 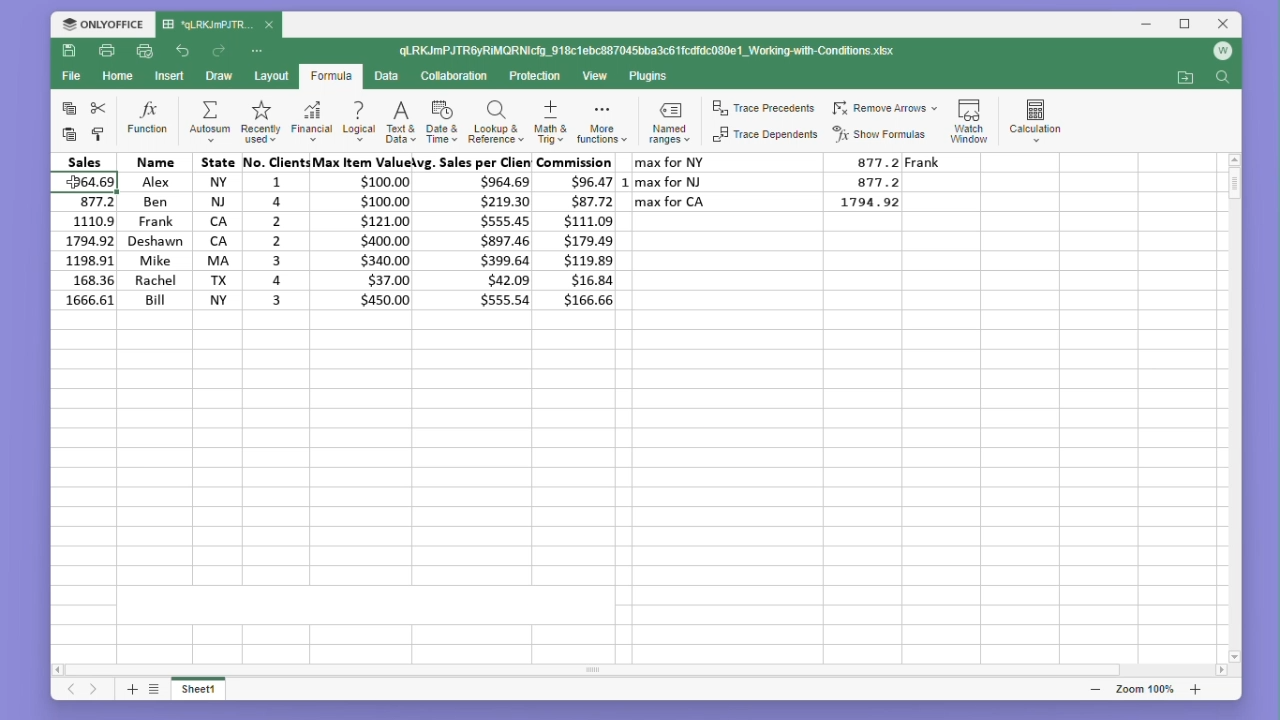 I want to click on Onlyoffice, so click(x=102, y=24).